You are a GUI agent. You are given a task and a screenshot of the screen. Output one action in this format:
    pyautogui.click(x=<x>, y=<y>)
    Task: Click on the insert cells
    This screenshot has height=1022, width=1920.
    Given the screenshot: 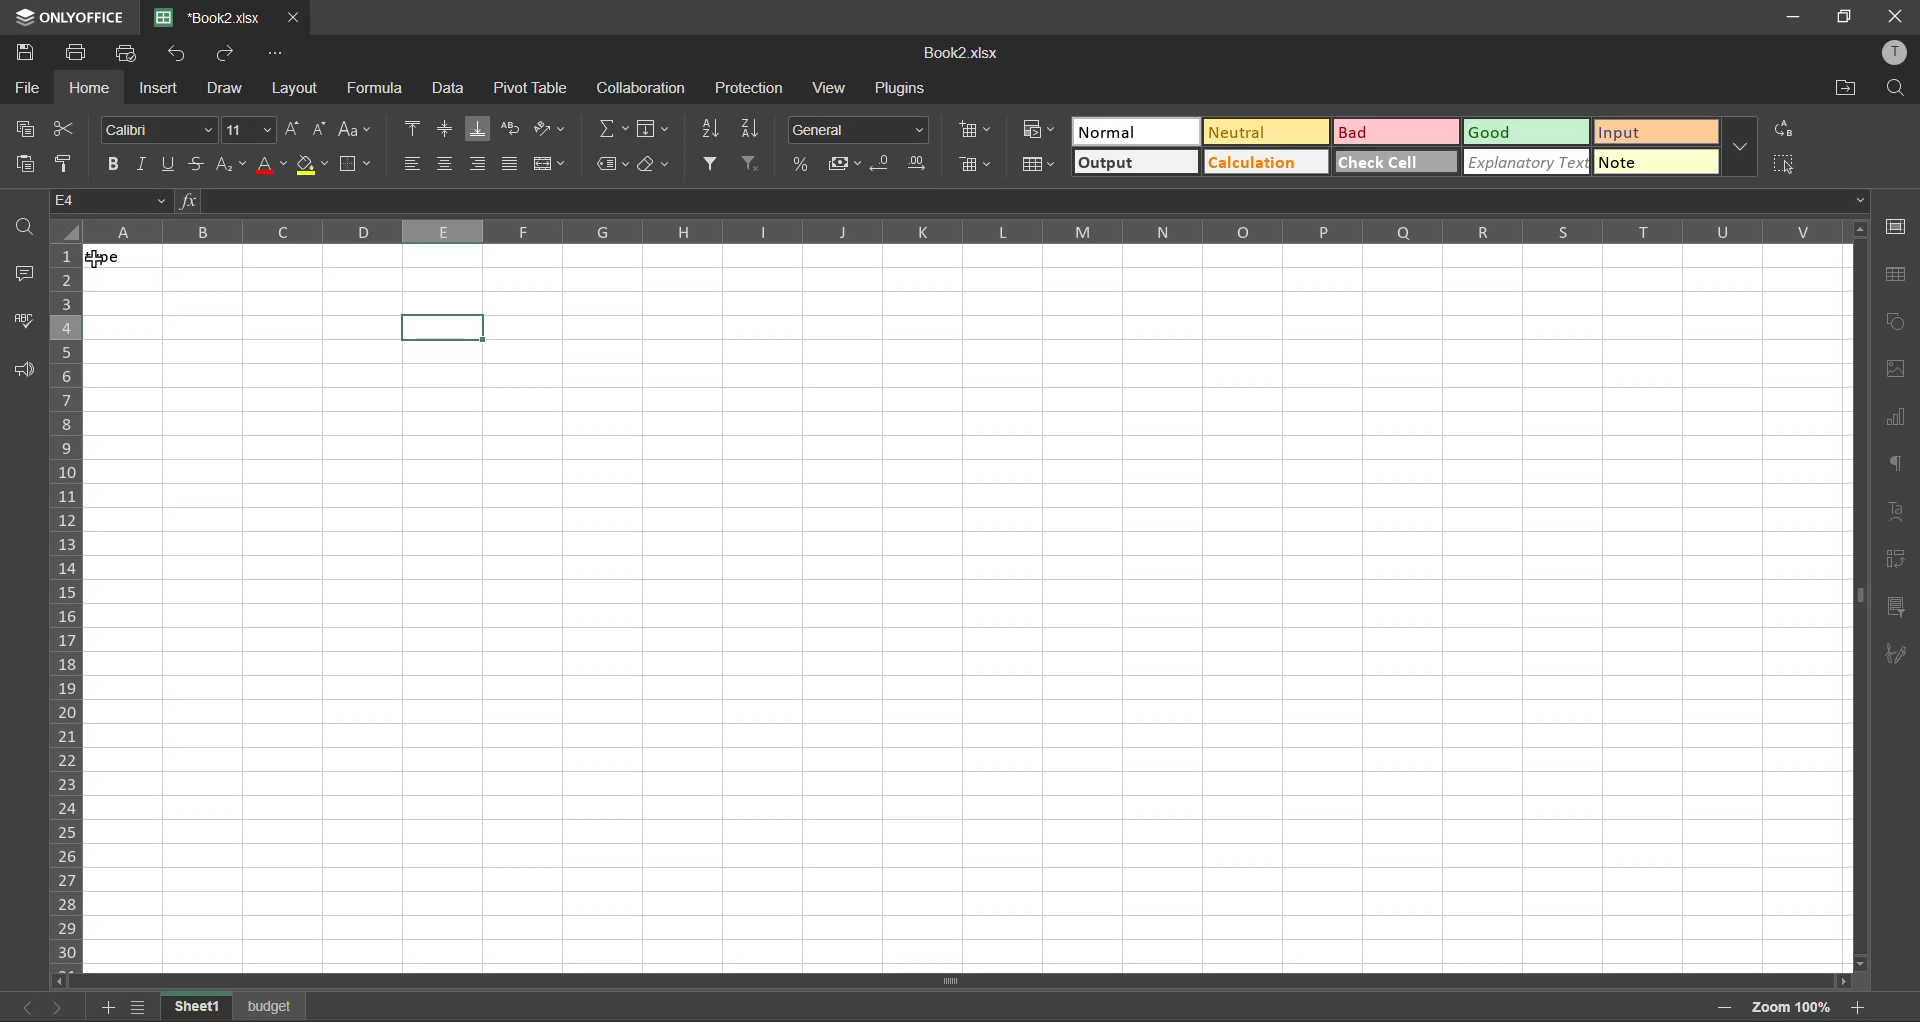 What is the action you would take?
    pyautogui.click(x=976, y=130)
    